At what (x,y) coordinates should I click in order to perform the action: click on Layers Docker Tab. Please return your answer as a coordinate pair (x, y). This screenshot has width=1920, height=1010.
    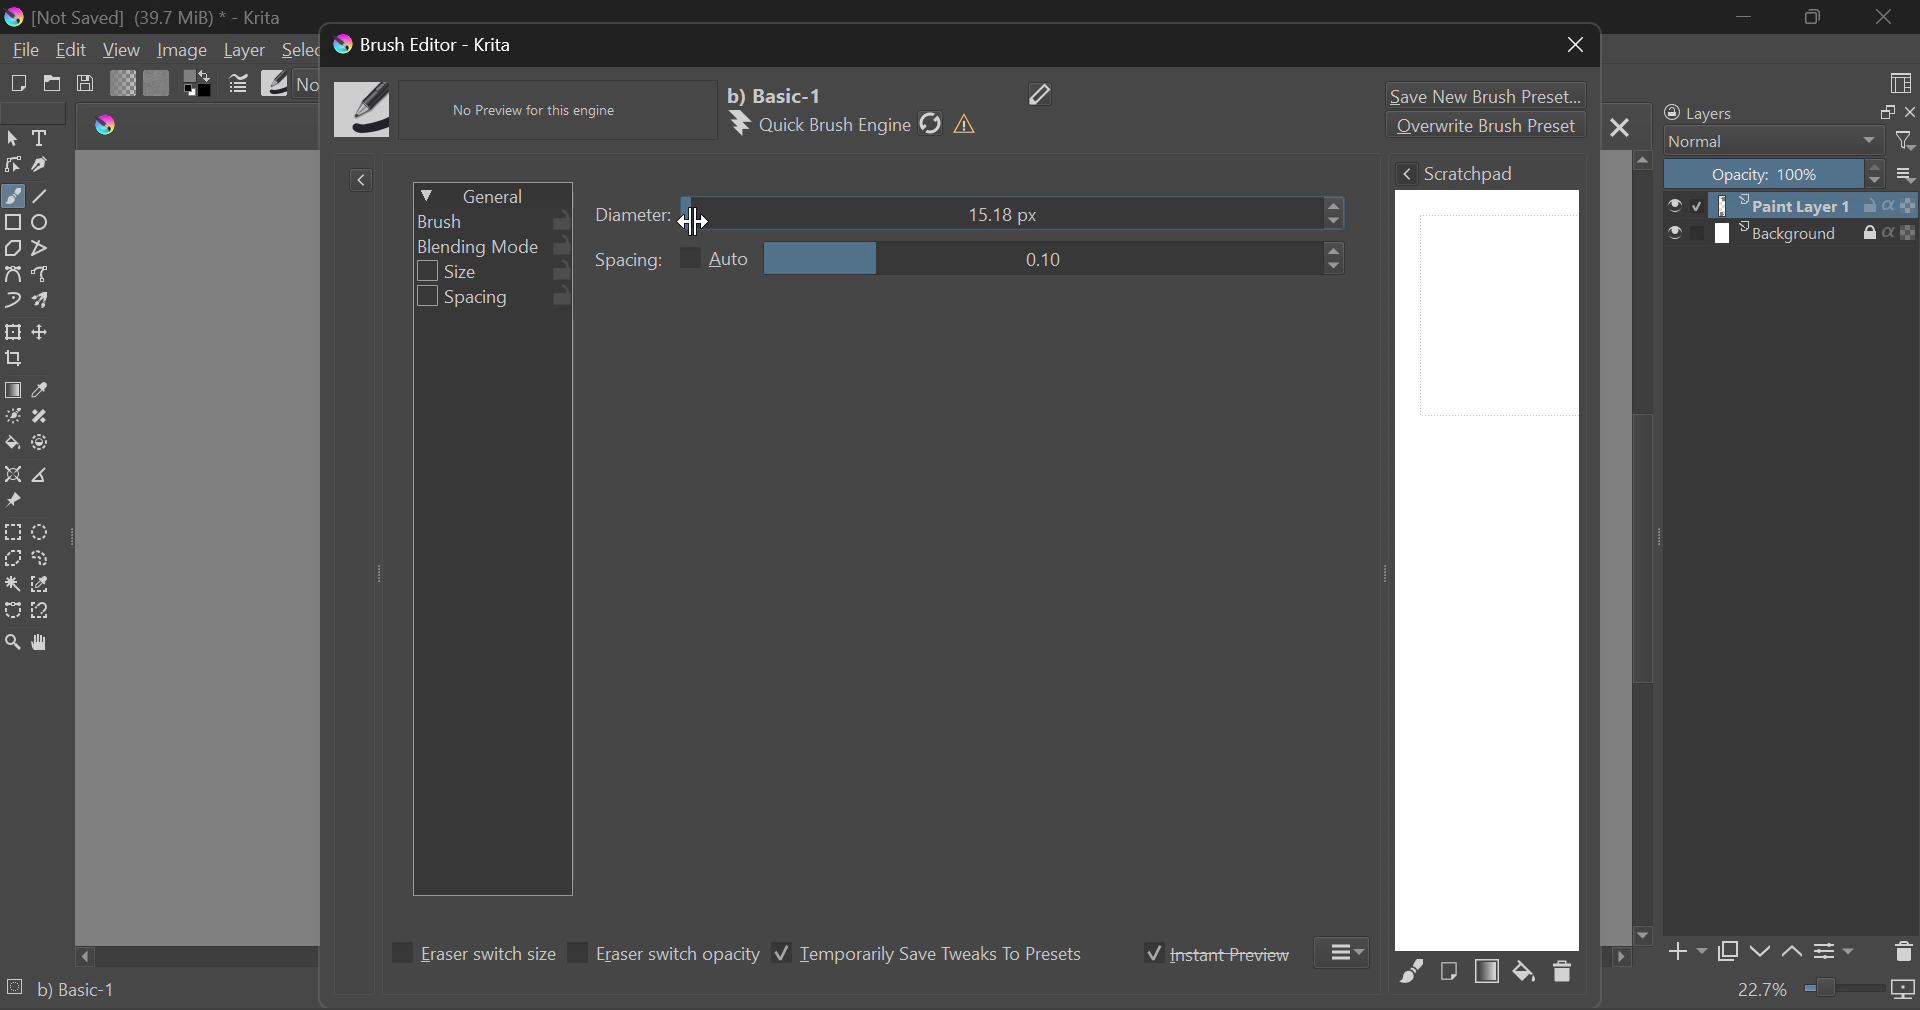
    Looking at the image, I should click on (1788, 113).